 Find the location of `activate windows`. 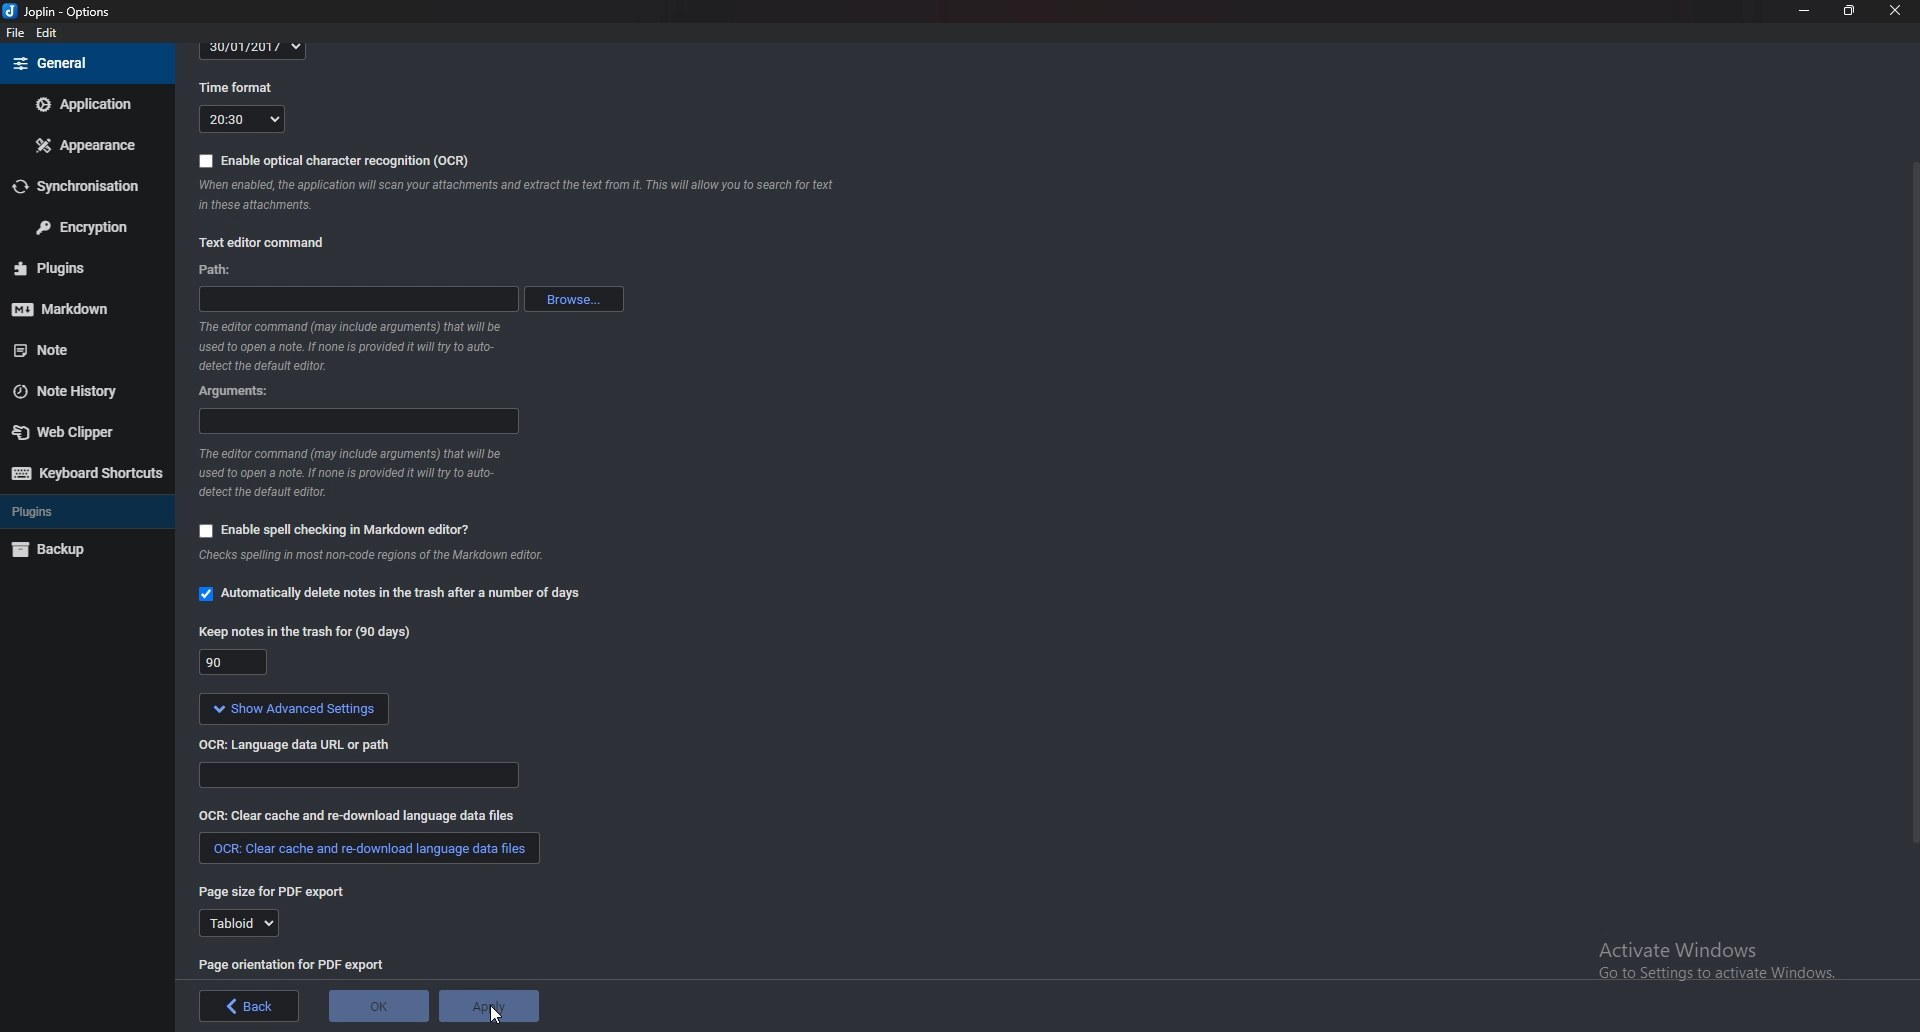

activate windows is located at coordinates (1715, 971).